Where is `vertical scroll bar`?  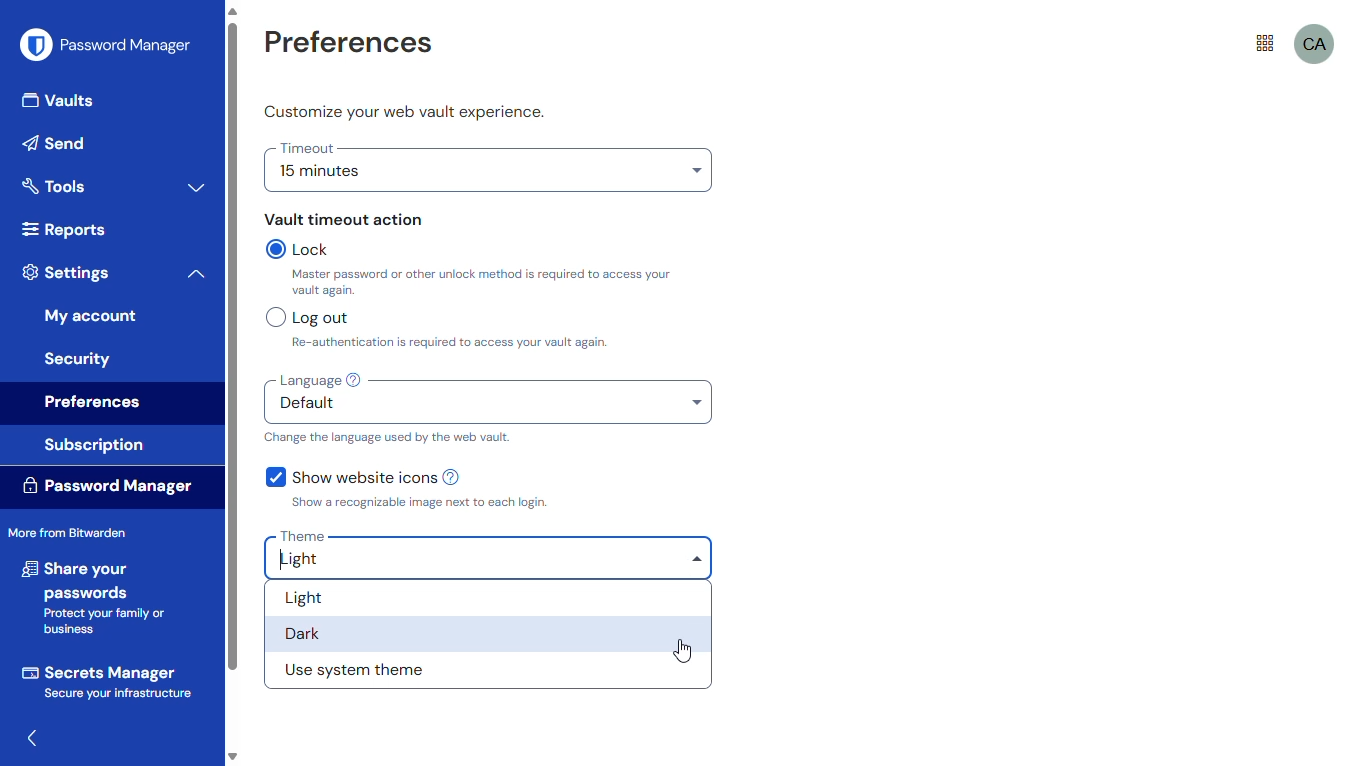
vertical scroll bar is located at coordinates (232, 346).